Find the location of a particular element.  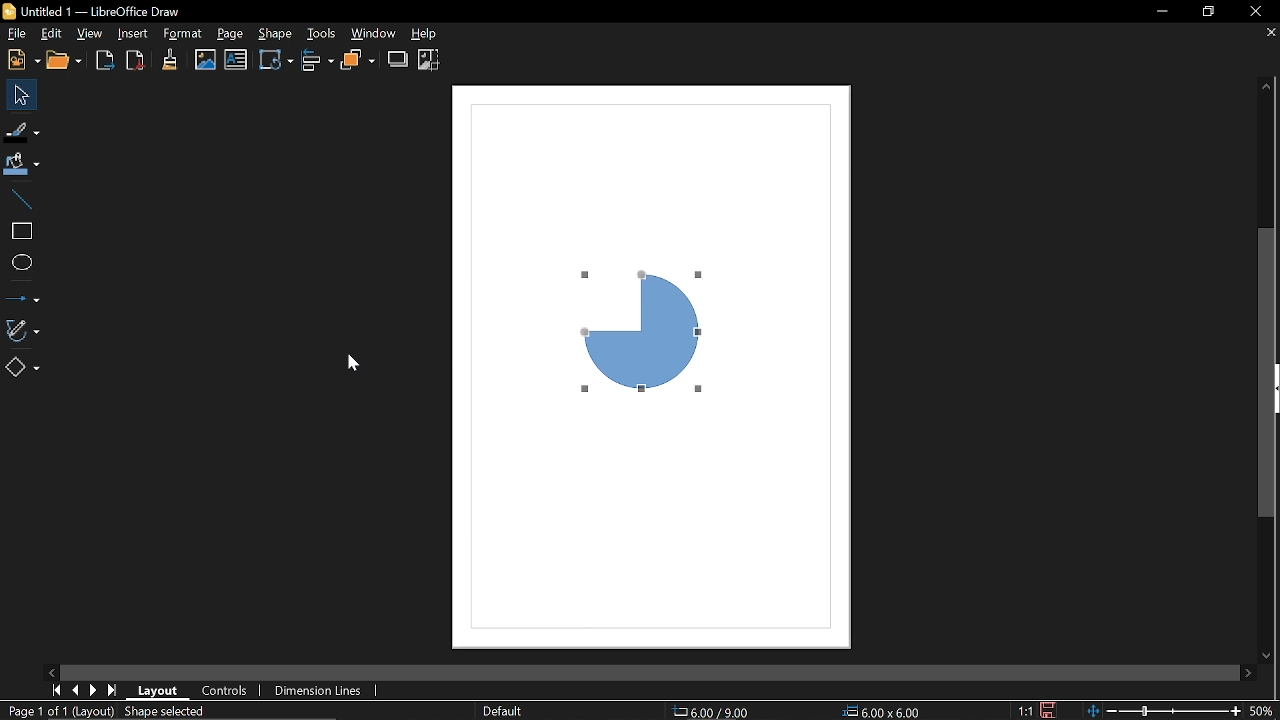

Next page is located at coordinates (94, 690).